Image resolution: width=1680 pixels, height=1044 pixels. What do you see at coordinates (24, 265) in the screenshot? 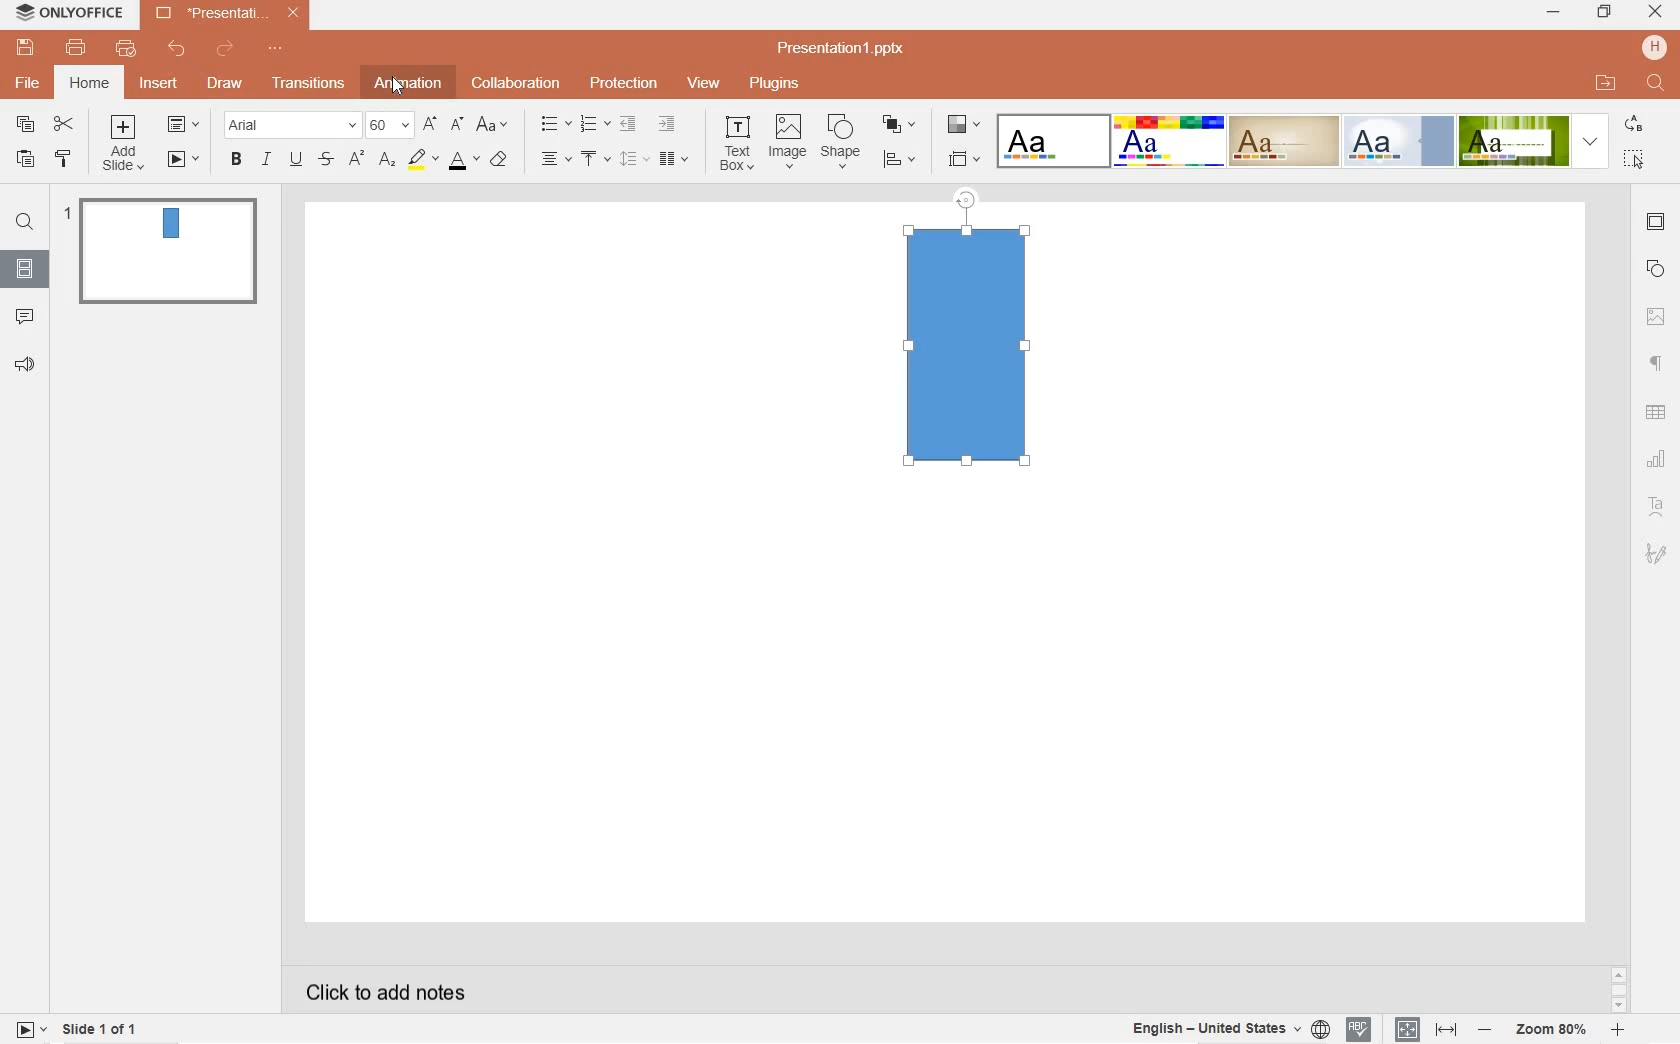
I see `slides` at bounding box center [24, 265].